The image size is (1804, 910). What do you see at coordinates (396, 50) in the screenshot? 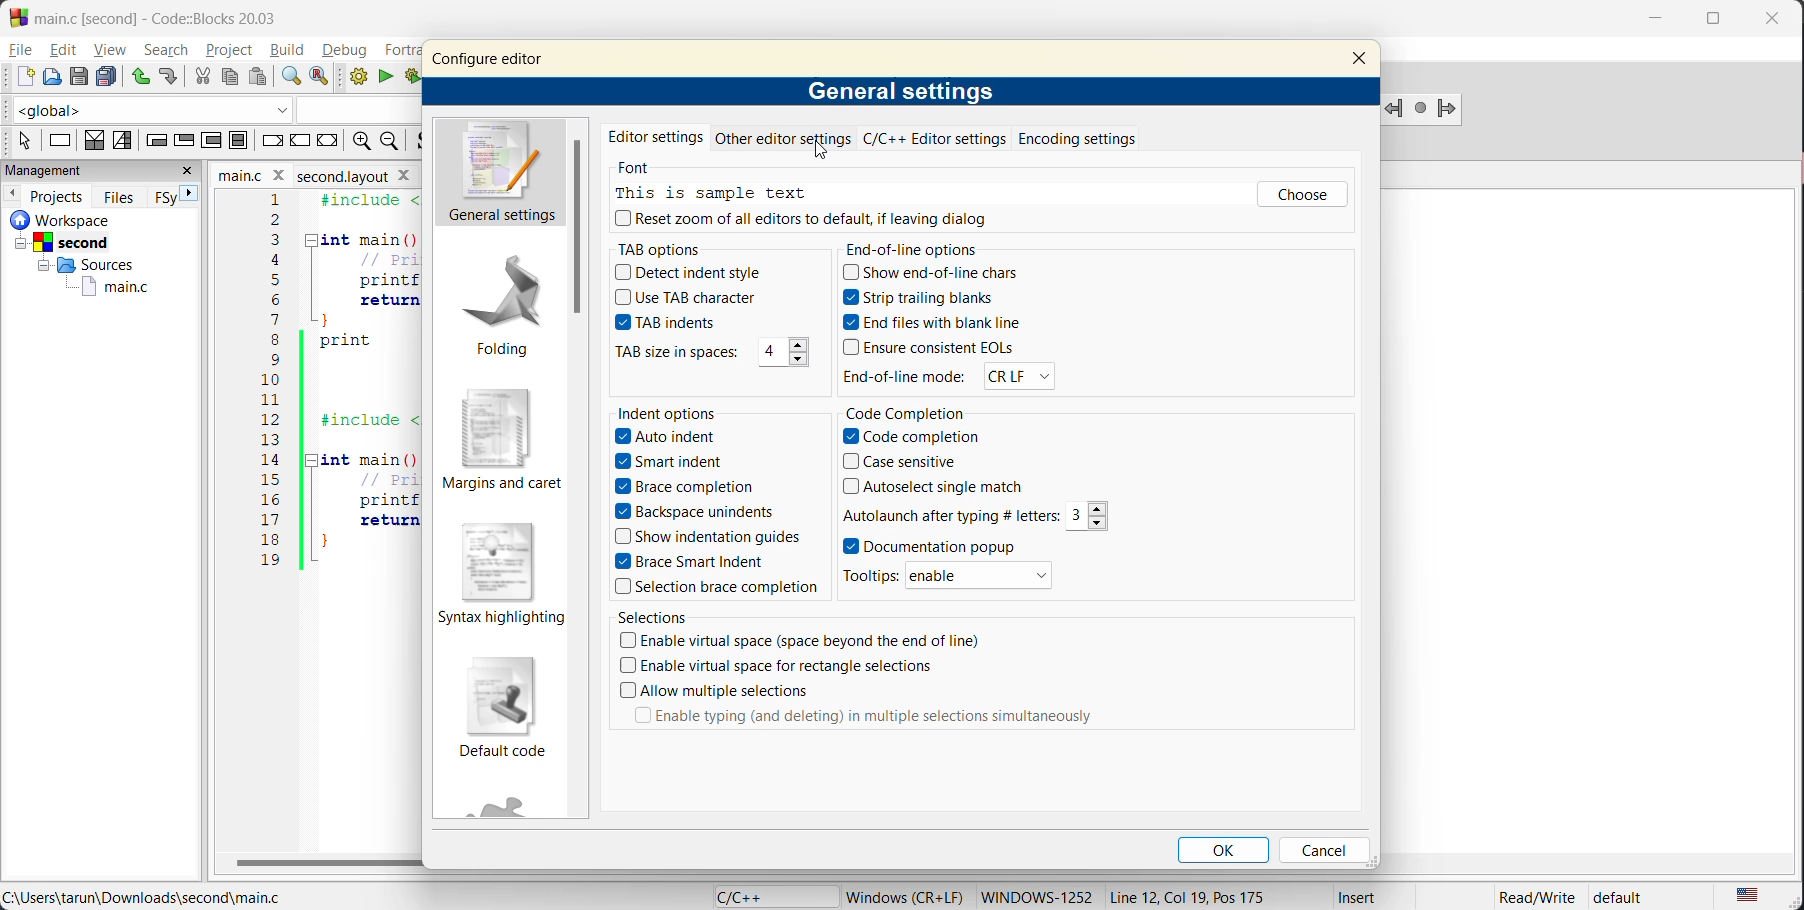
I see `fortran` at bounding box center [396, 50].